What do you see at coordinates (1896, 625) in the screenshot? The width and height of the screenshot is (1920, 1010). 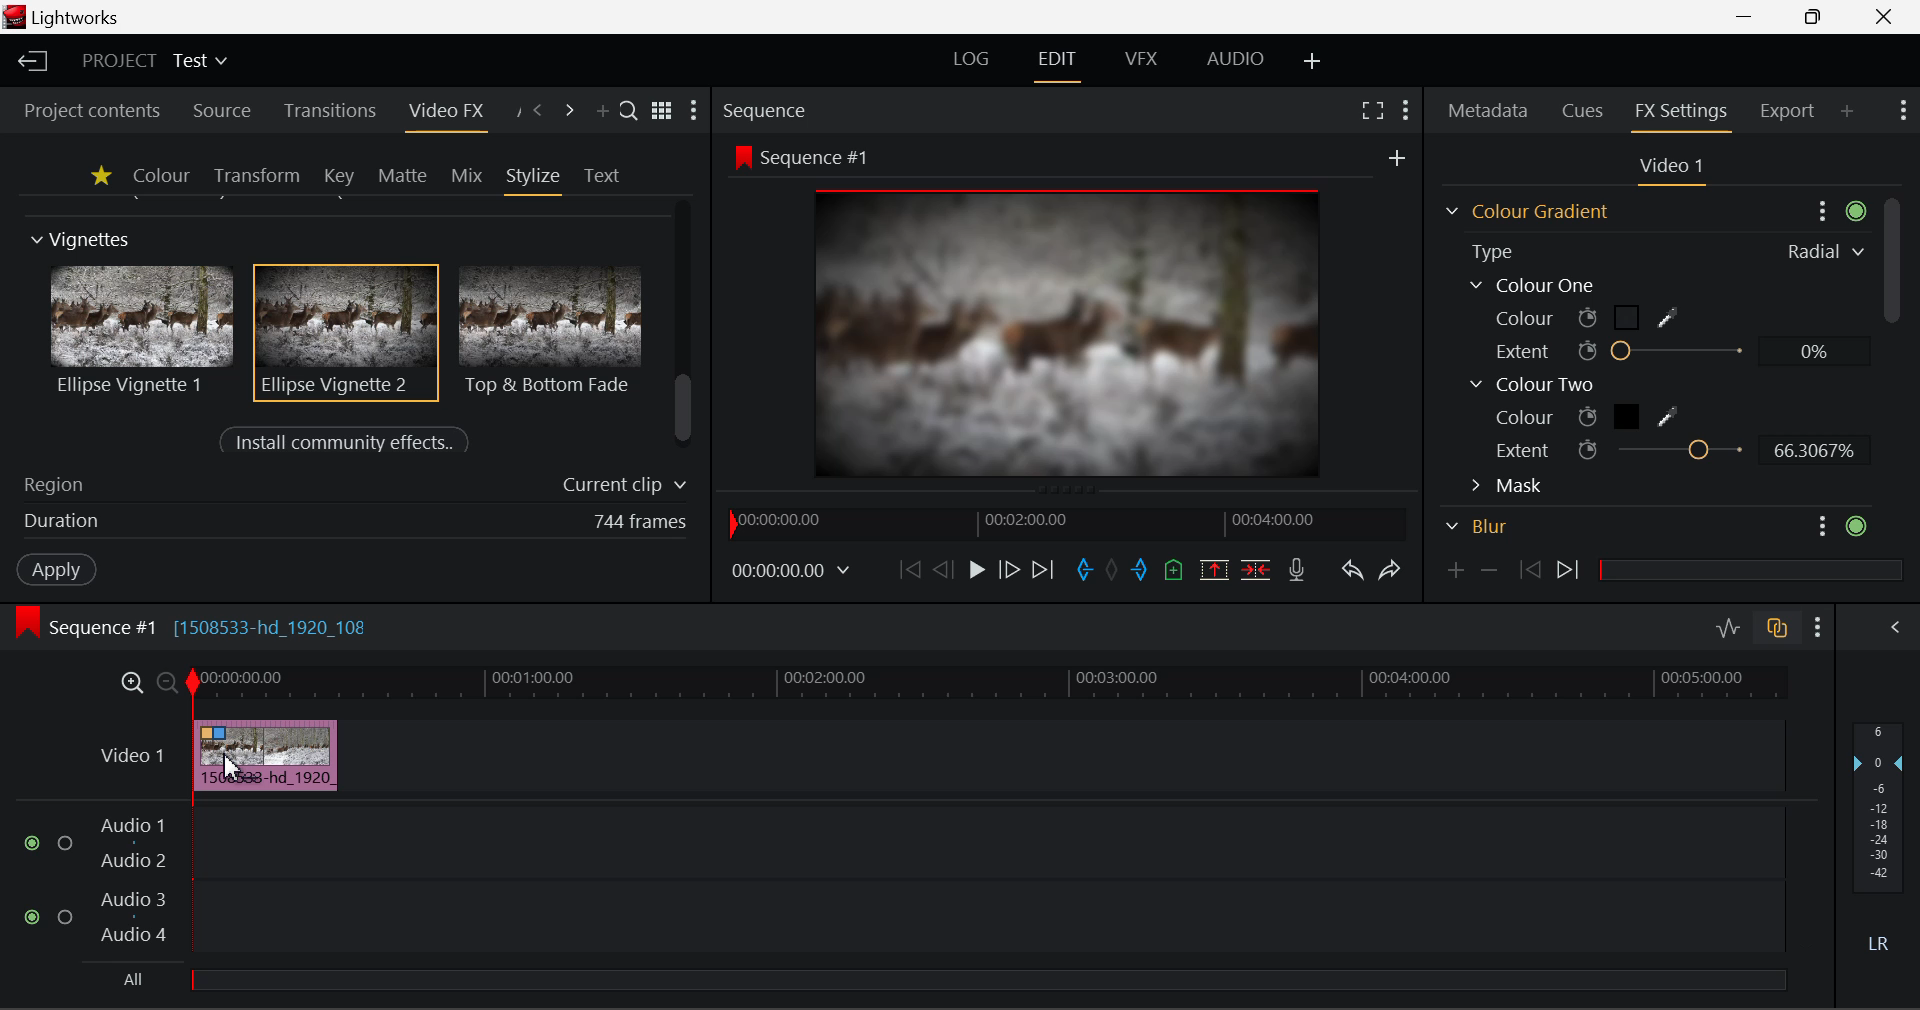 I see `View Audio Mix` at bounding box center [1896, 625].